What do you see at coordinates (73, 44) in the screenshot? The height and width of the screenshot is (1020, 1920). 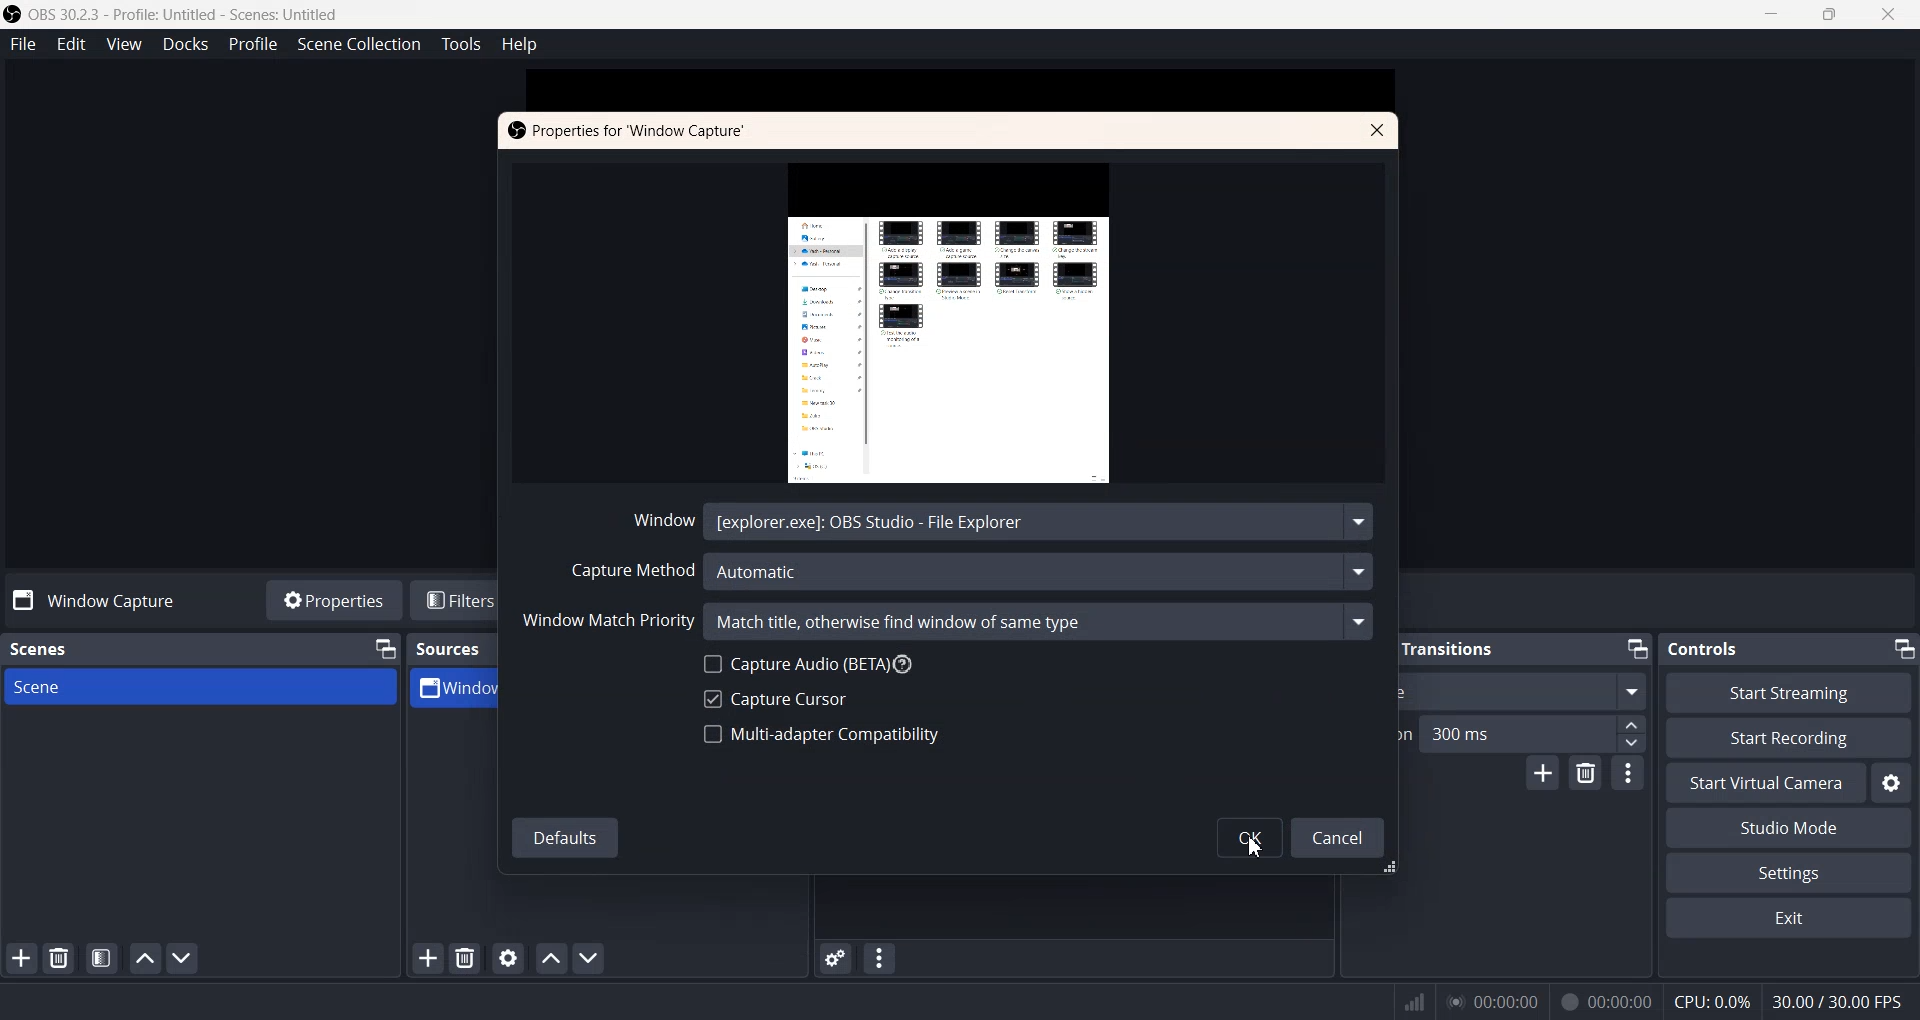 I see `Edit` at bounding box center [73, 44].